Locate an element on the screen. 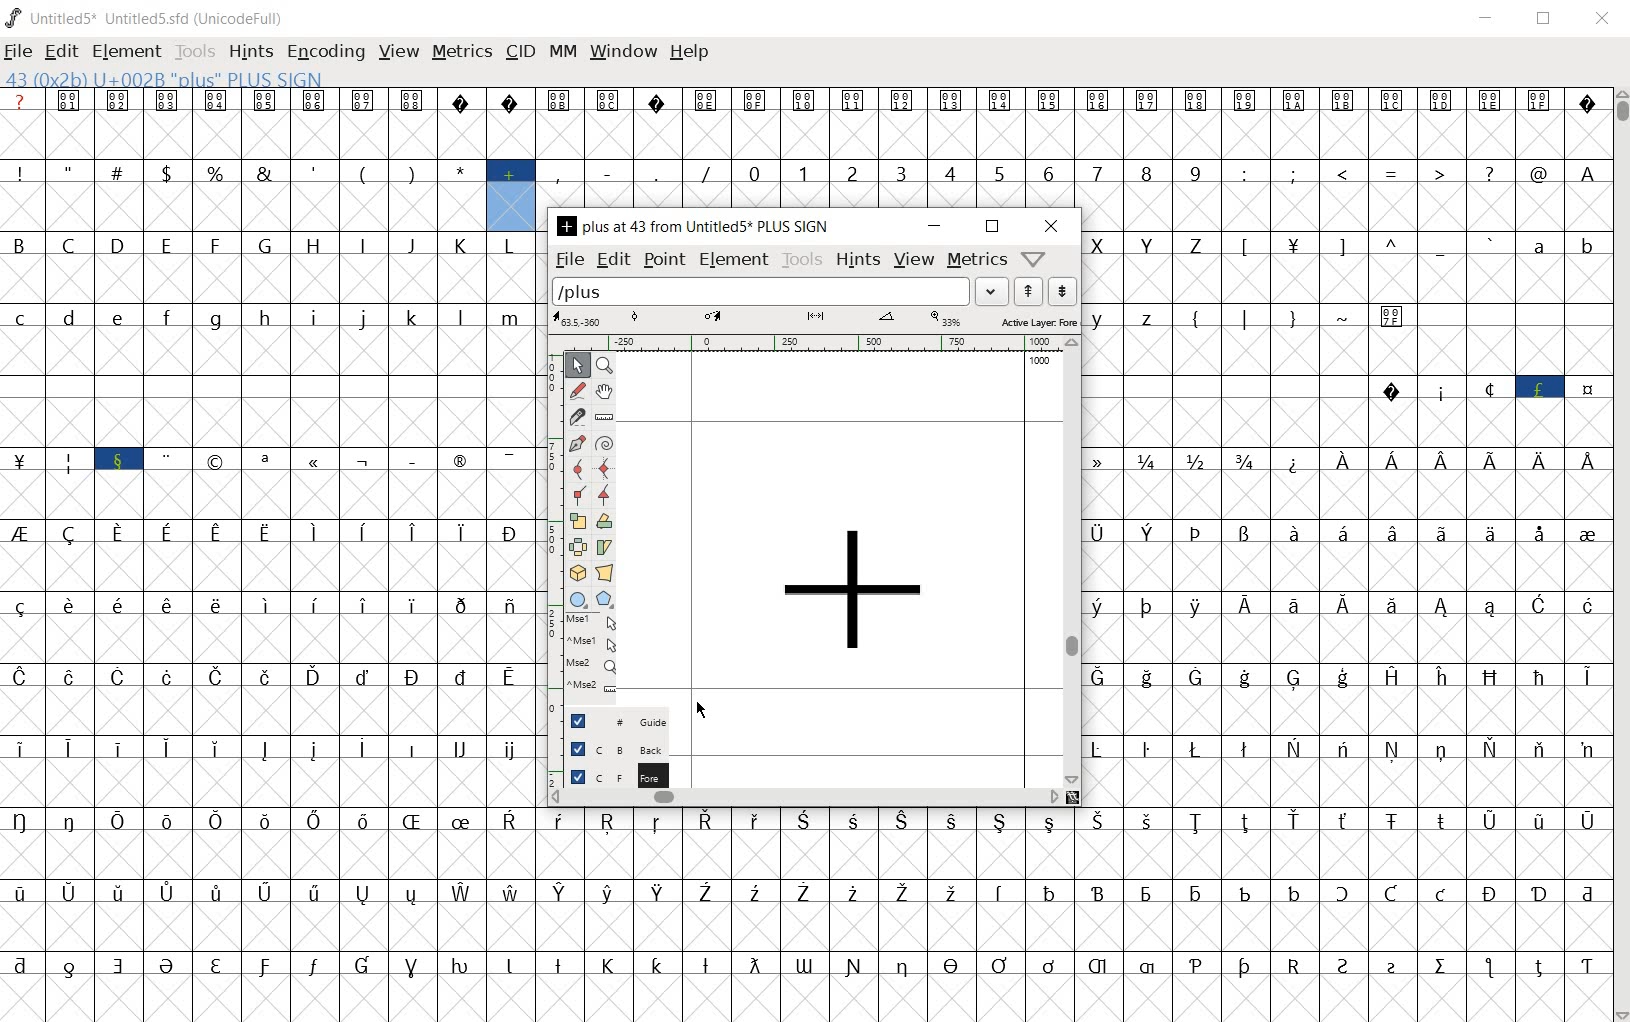  T is located at coordinates (1294, 268).